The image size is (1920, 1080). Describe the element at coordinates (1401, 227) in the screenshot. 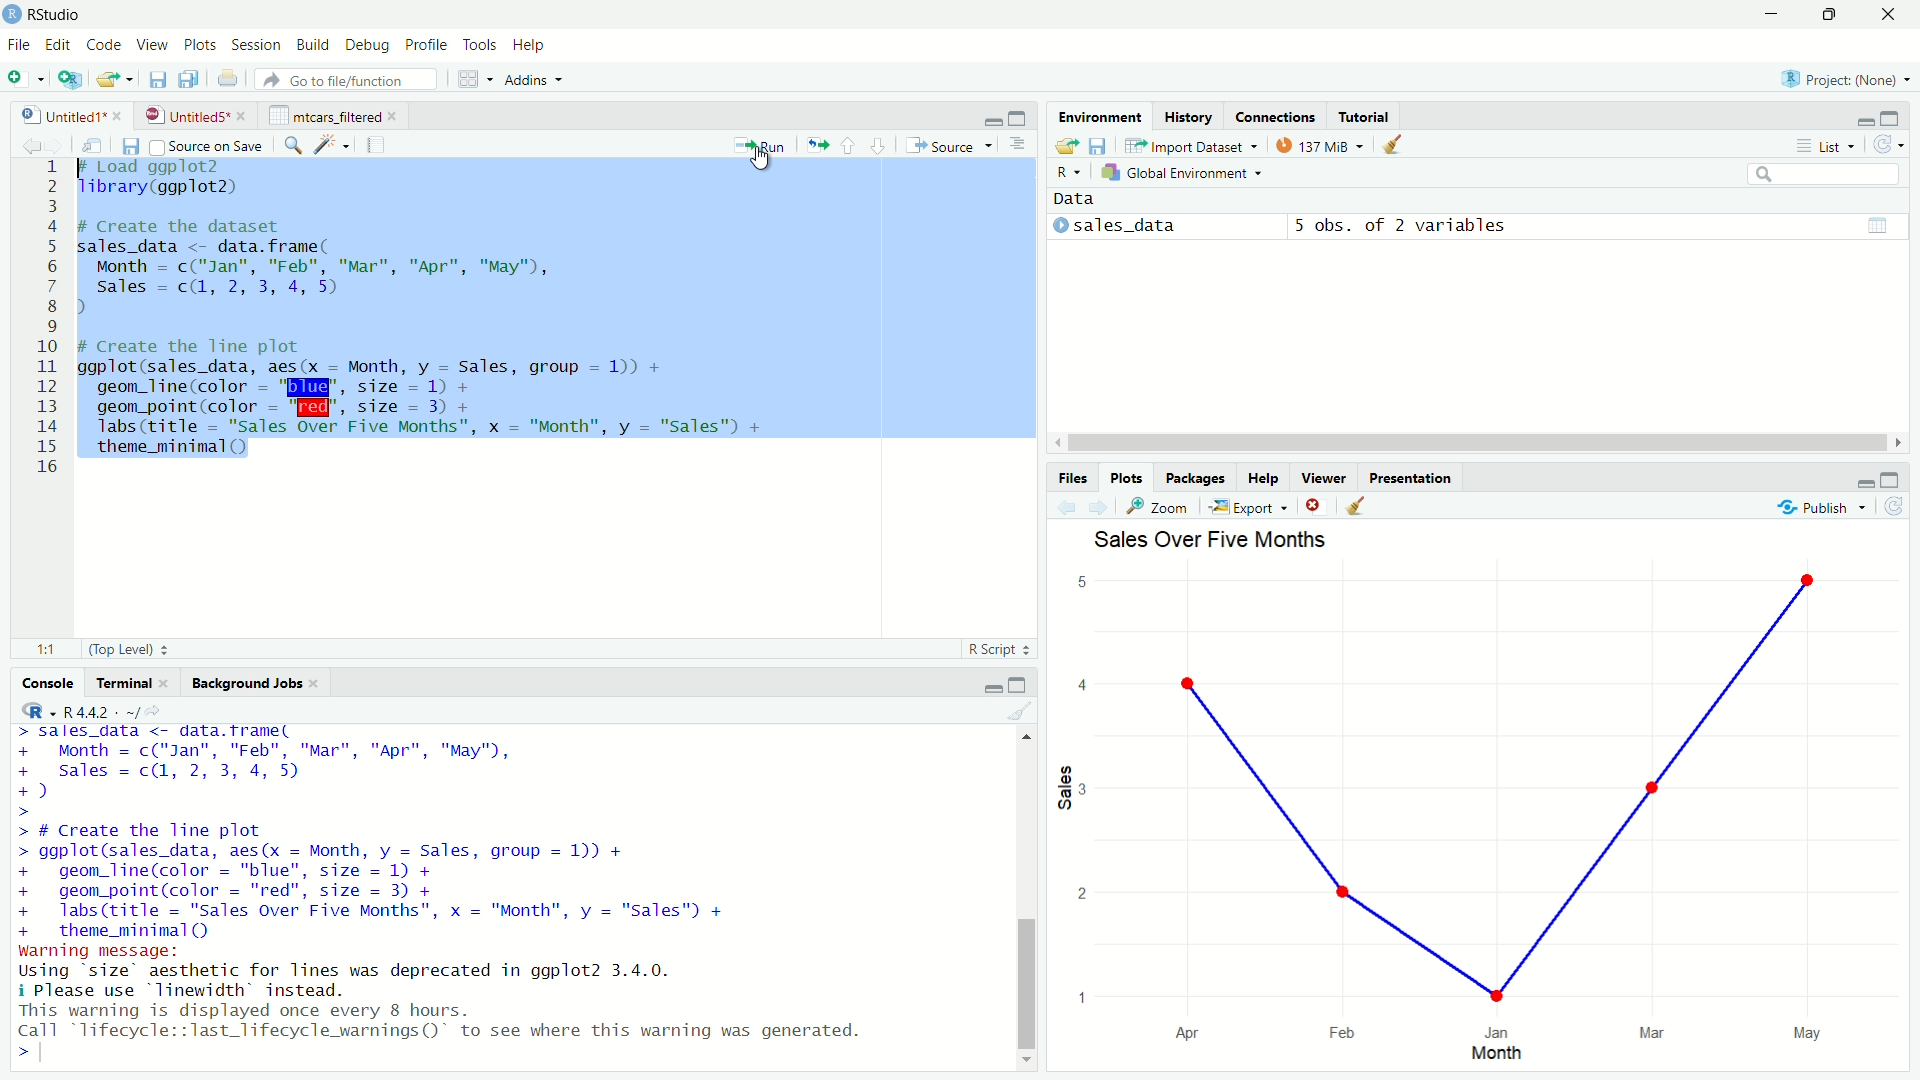

I see `5 obs. of 2 variables` at that location.